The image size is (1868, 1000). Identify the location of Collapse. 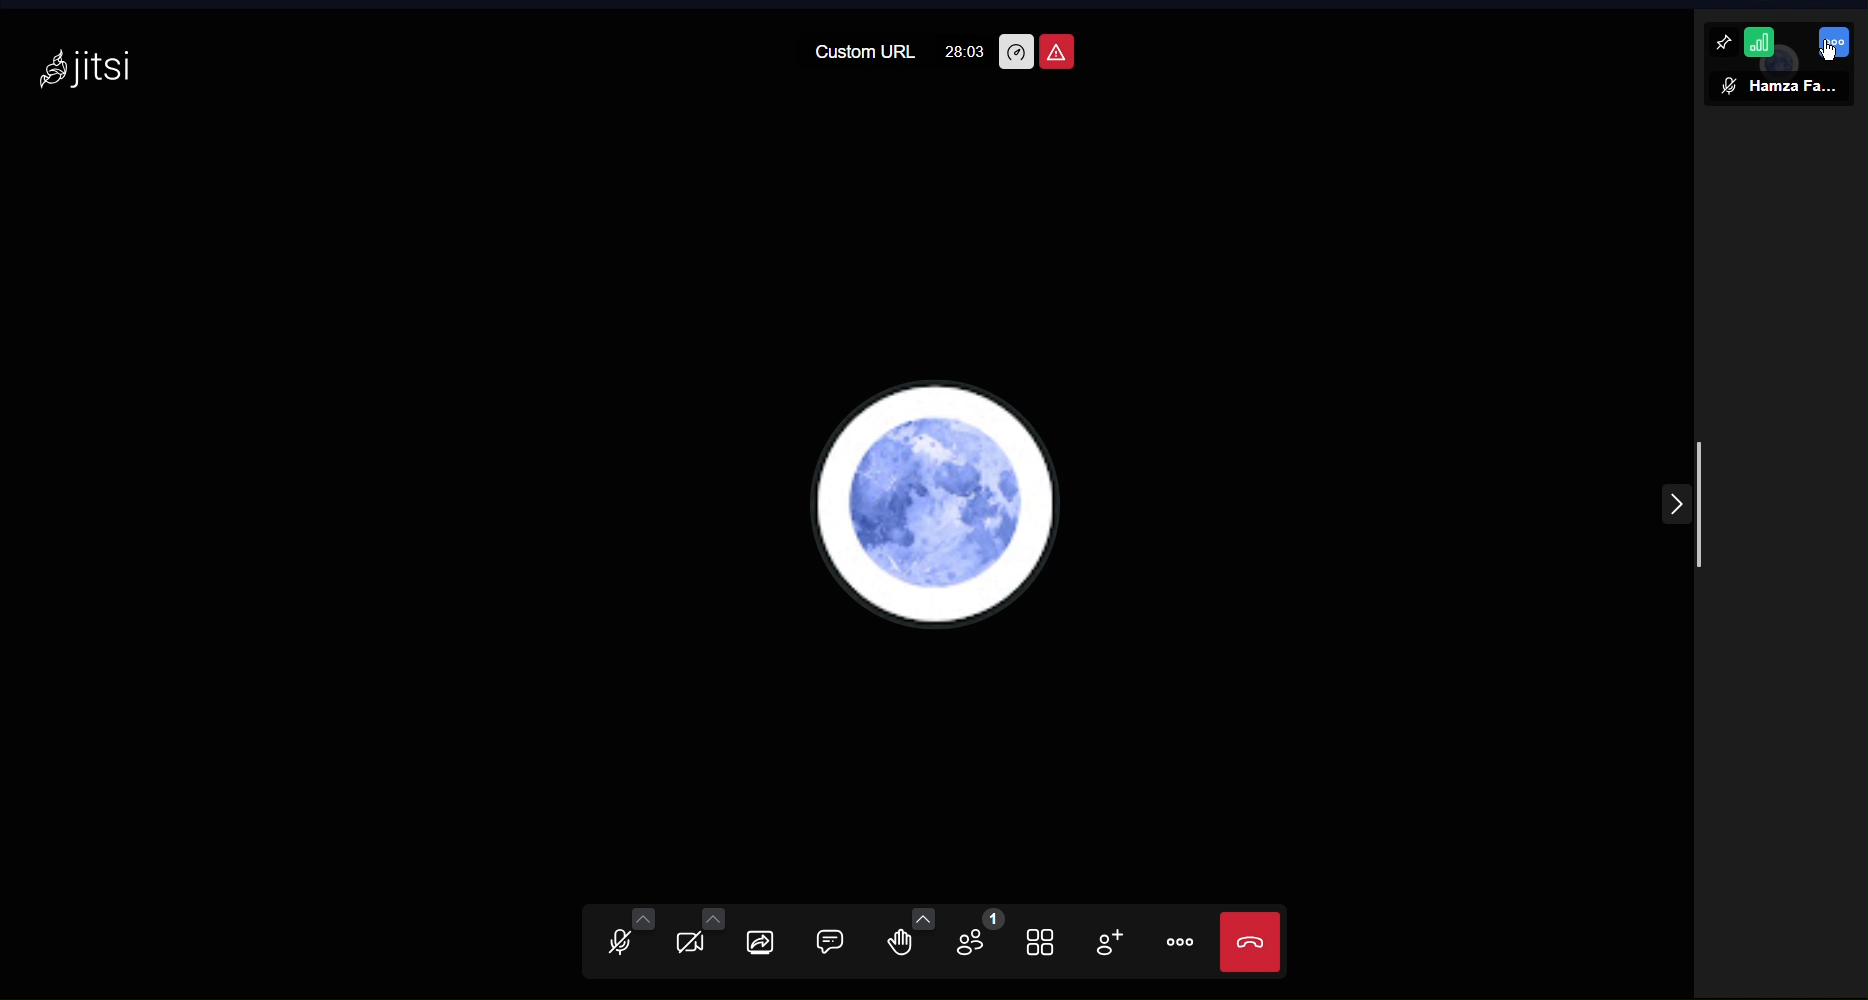
(1675, 501).